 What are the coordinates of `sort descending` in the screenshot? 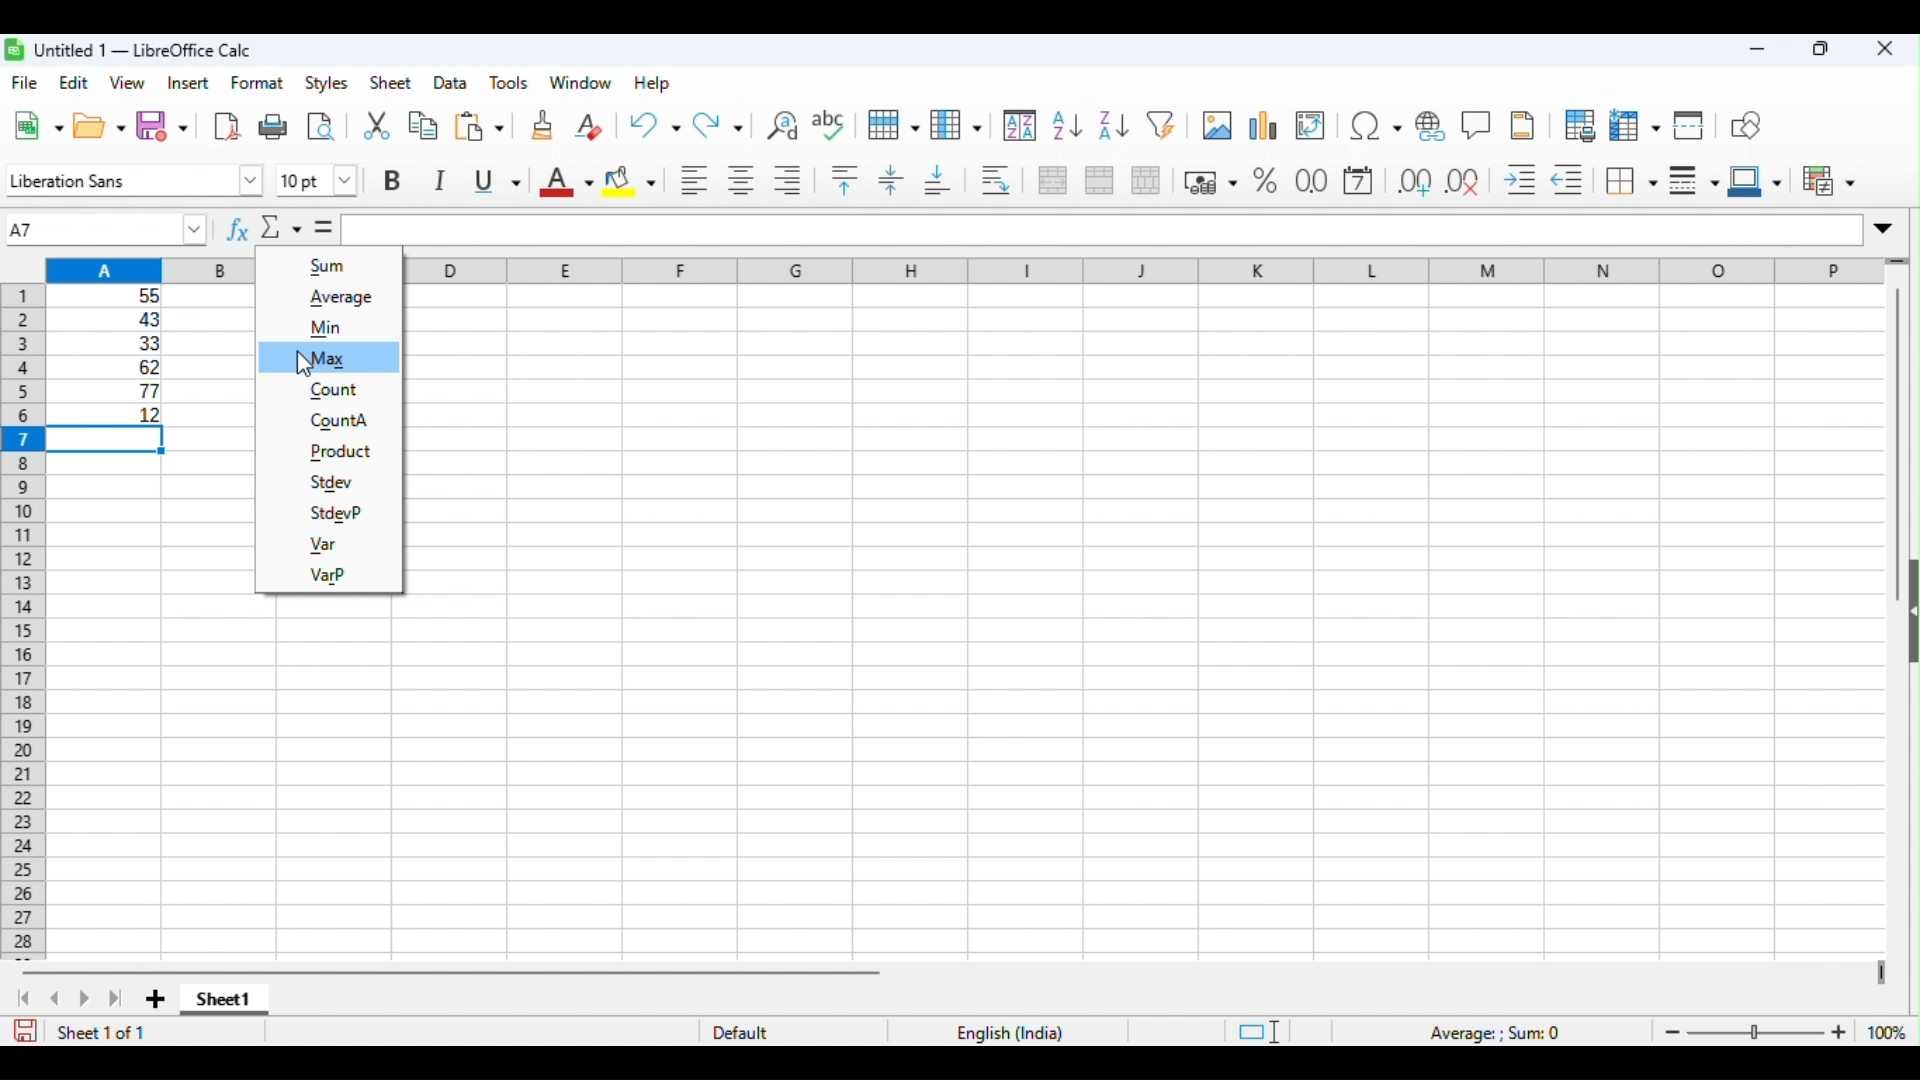 It's located at (1109, 126).